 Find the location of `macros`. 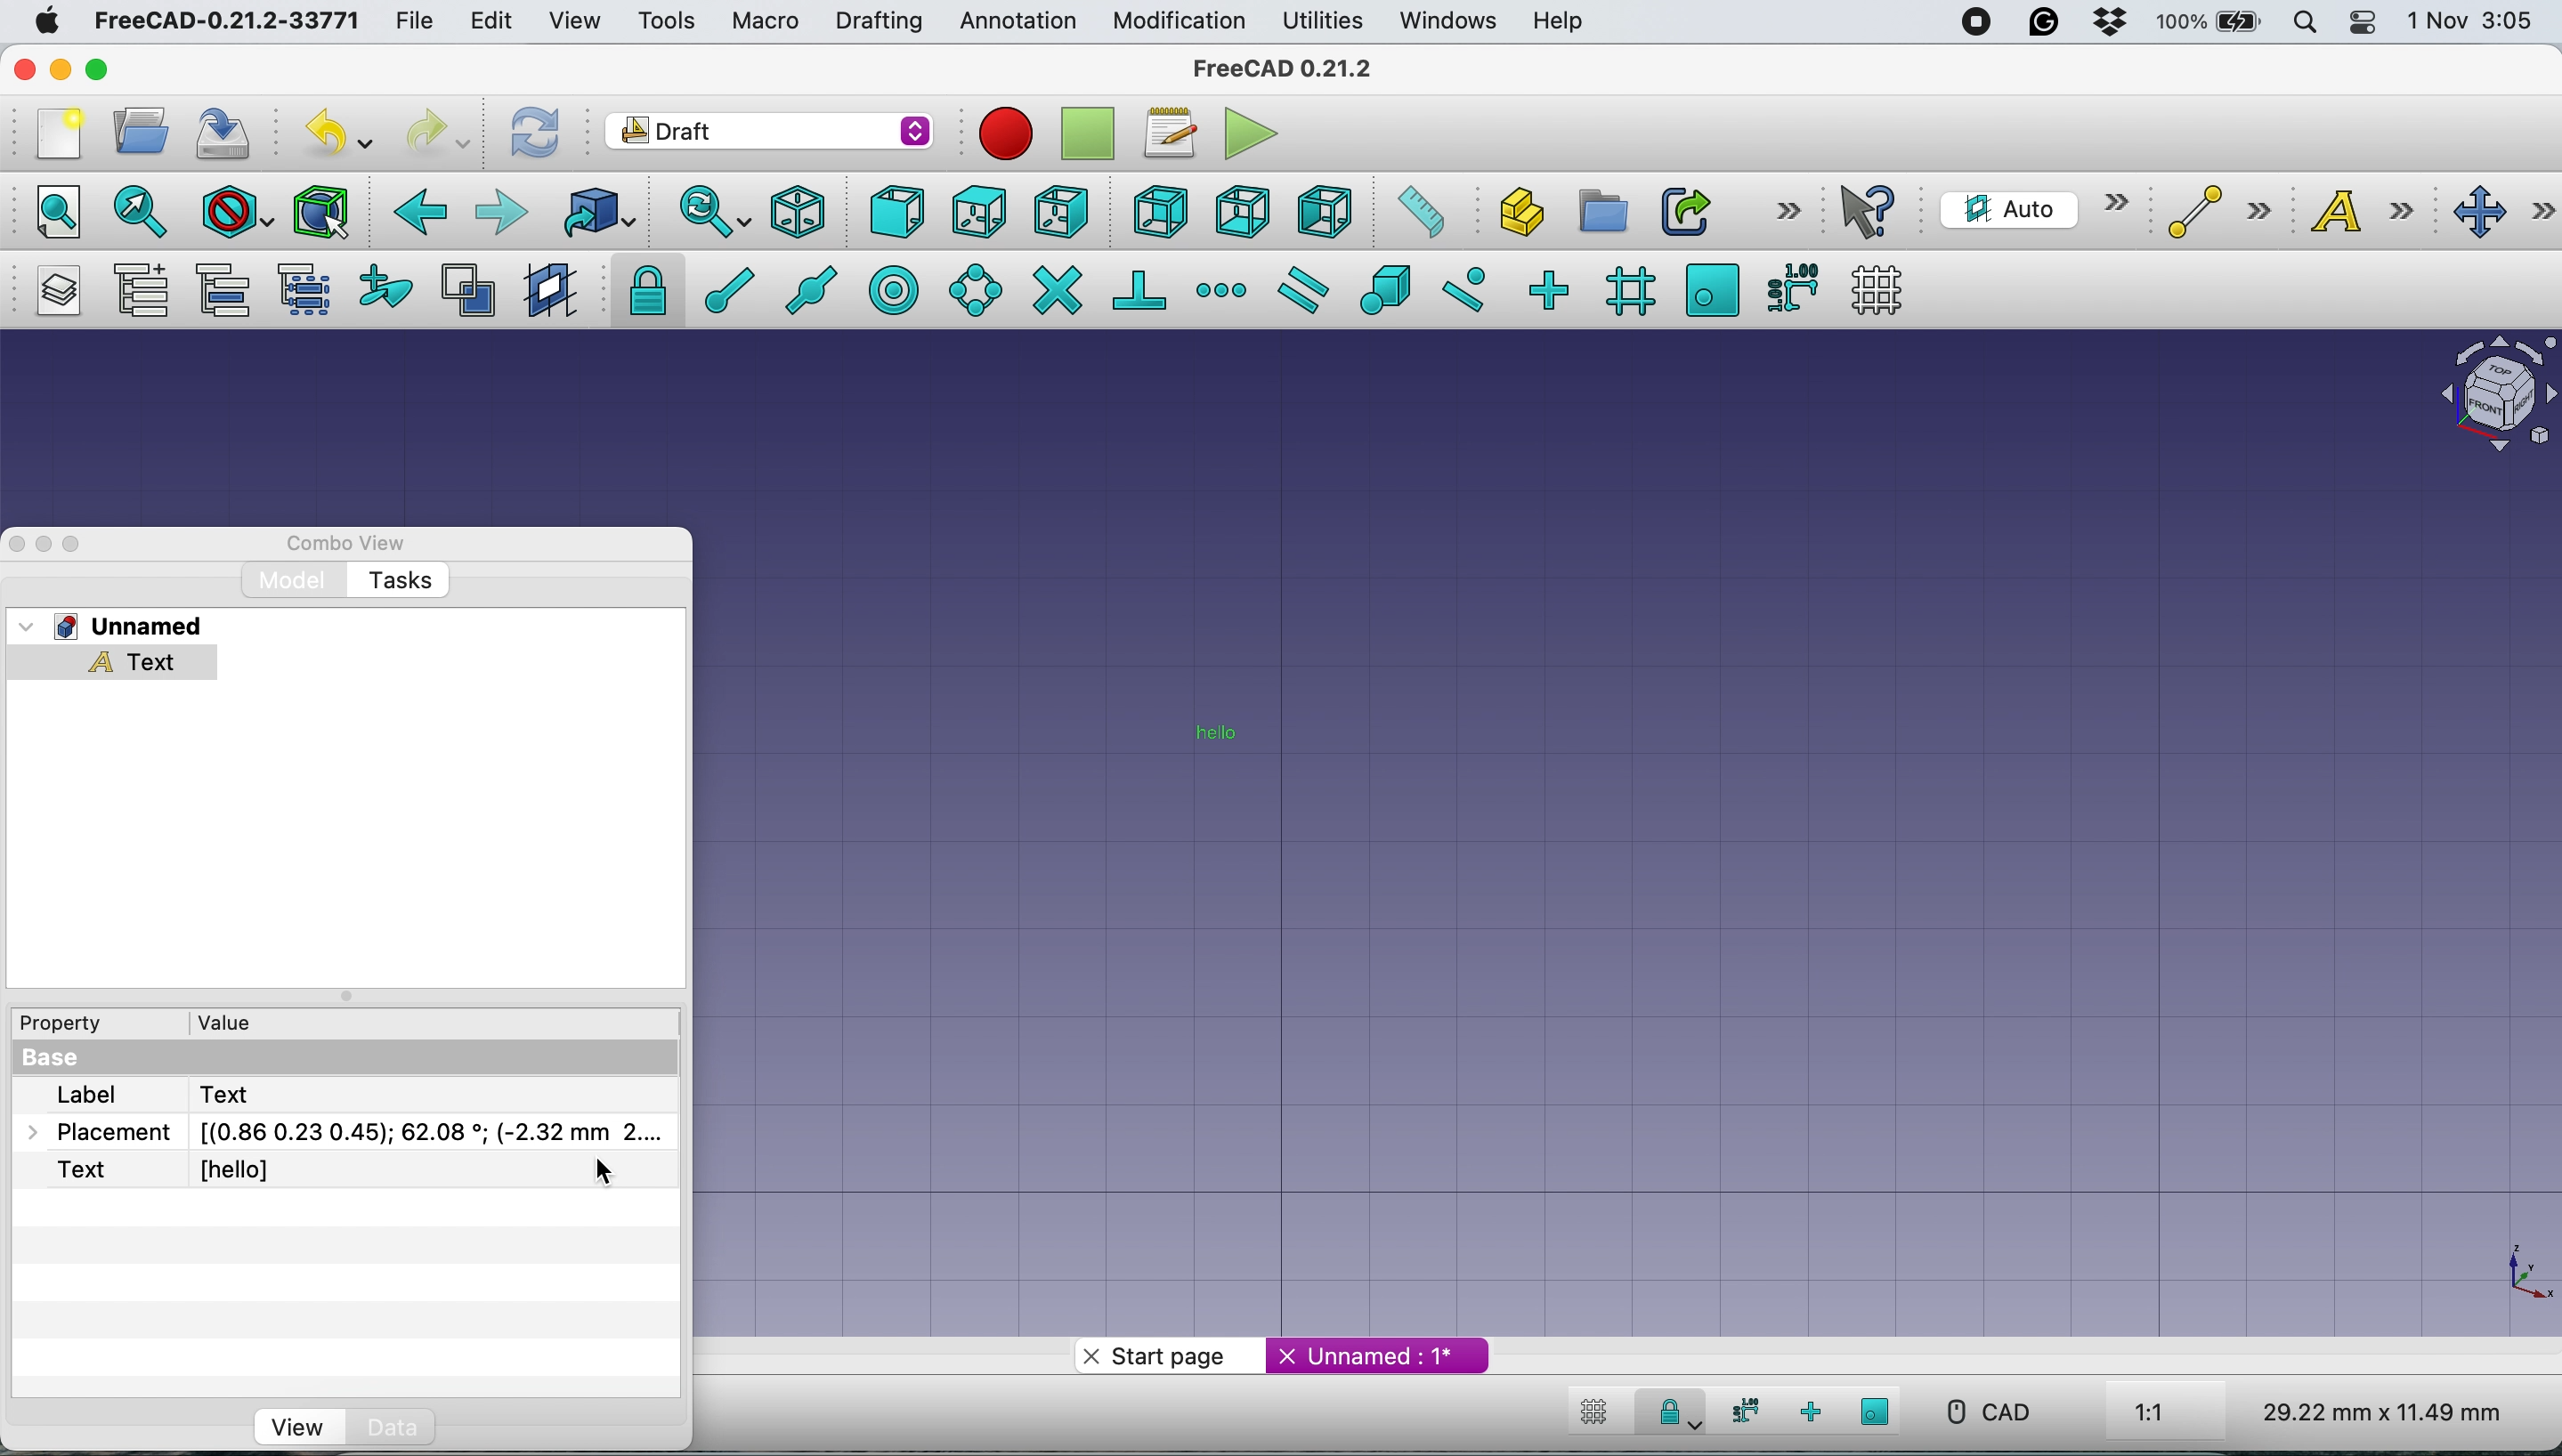

macros is located at coordinates (1173, 131).